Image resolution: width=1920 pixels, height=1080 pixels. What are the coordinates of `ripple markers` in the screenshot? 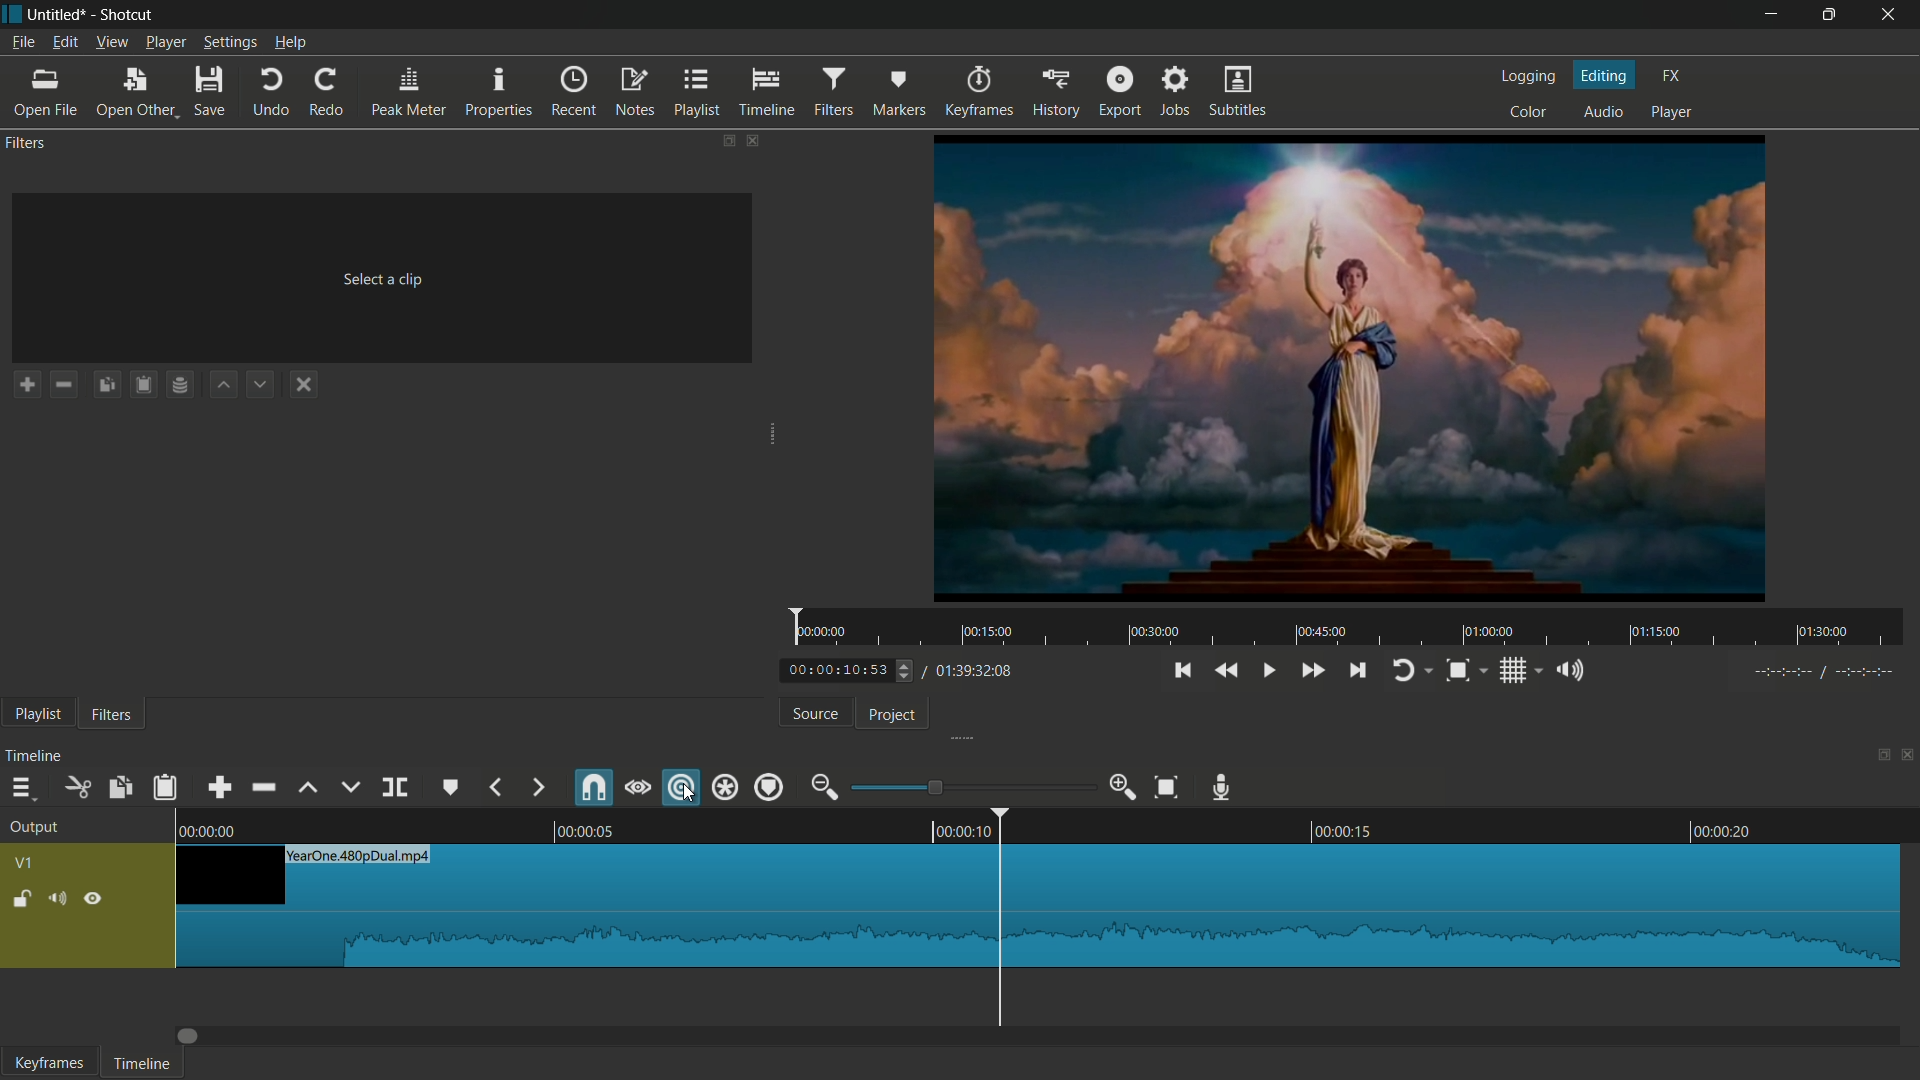 It's located at (770, 788).